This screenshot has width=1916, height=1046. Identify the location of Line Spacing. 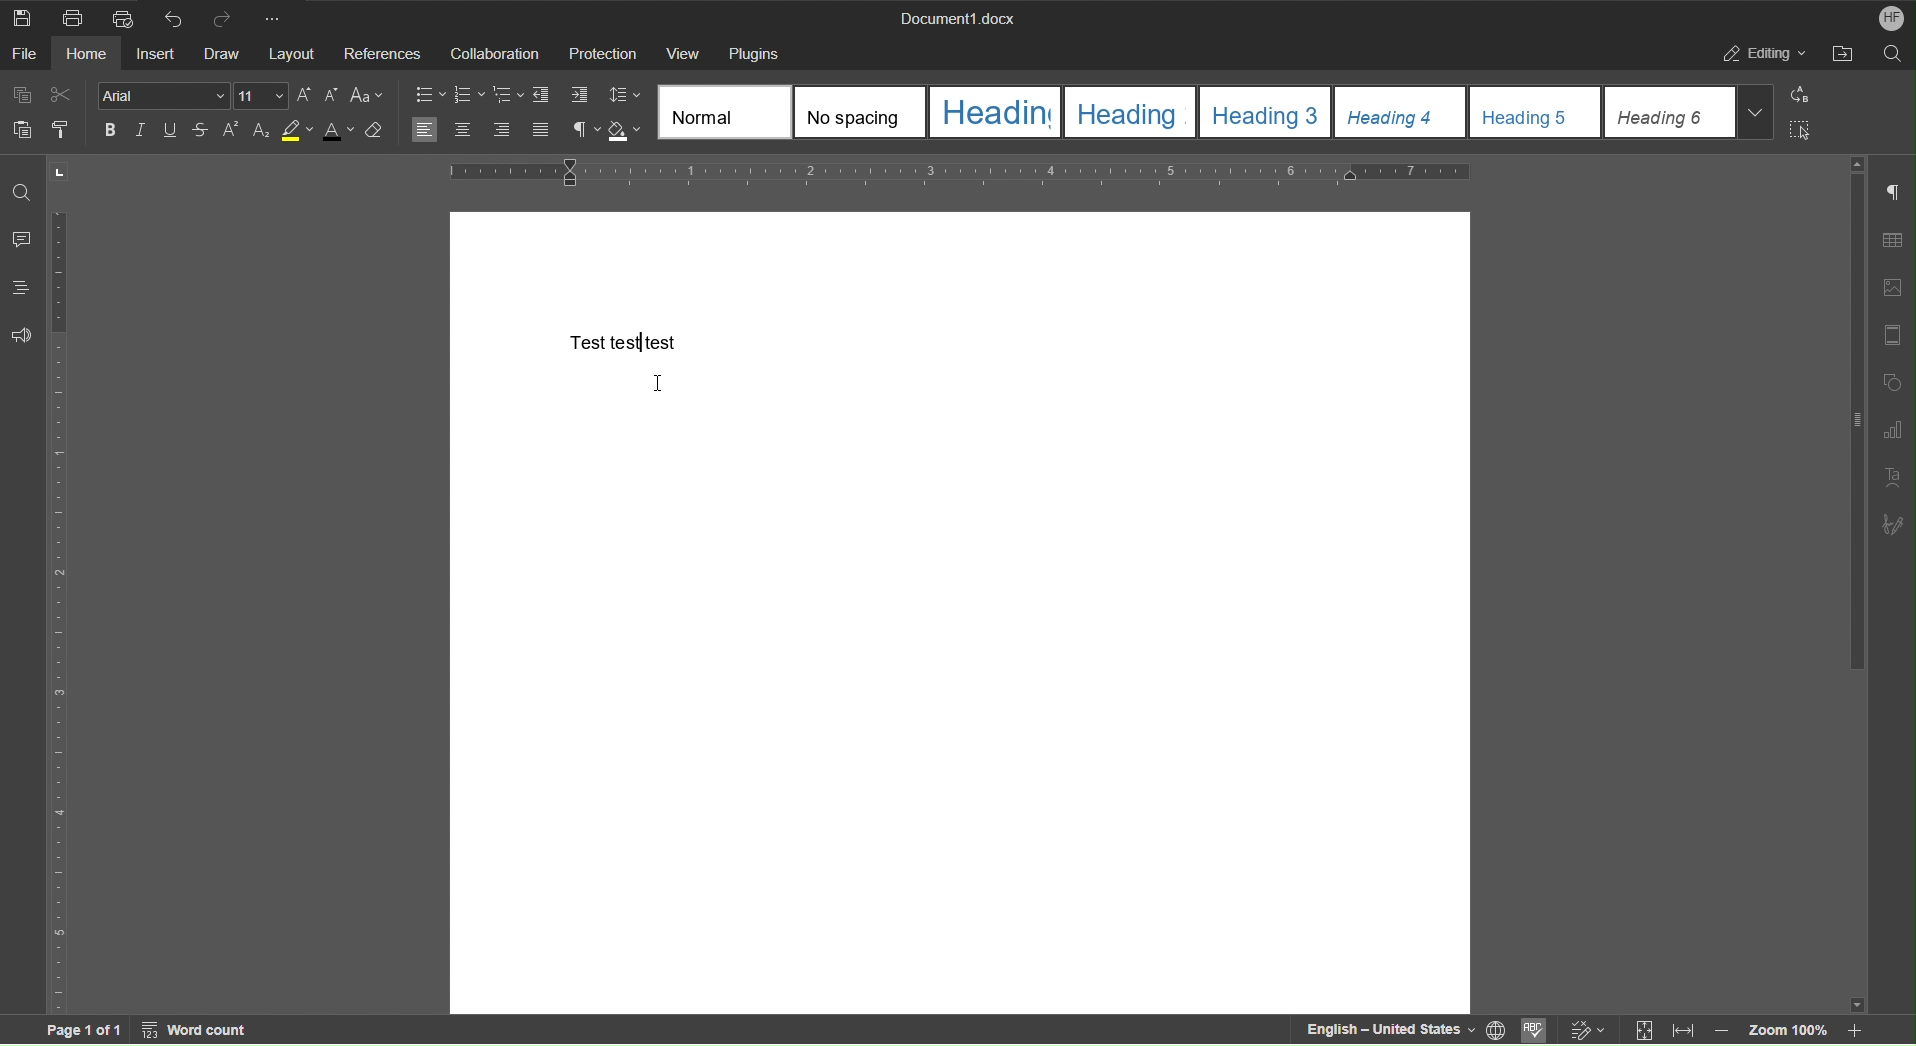
(626, 97).